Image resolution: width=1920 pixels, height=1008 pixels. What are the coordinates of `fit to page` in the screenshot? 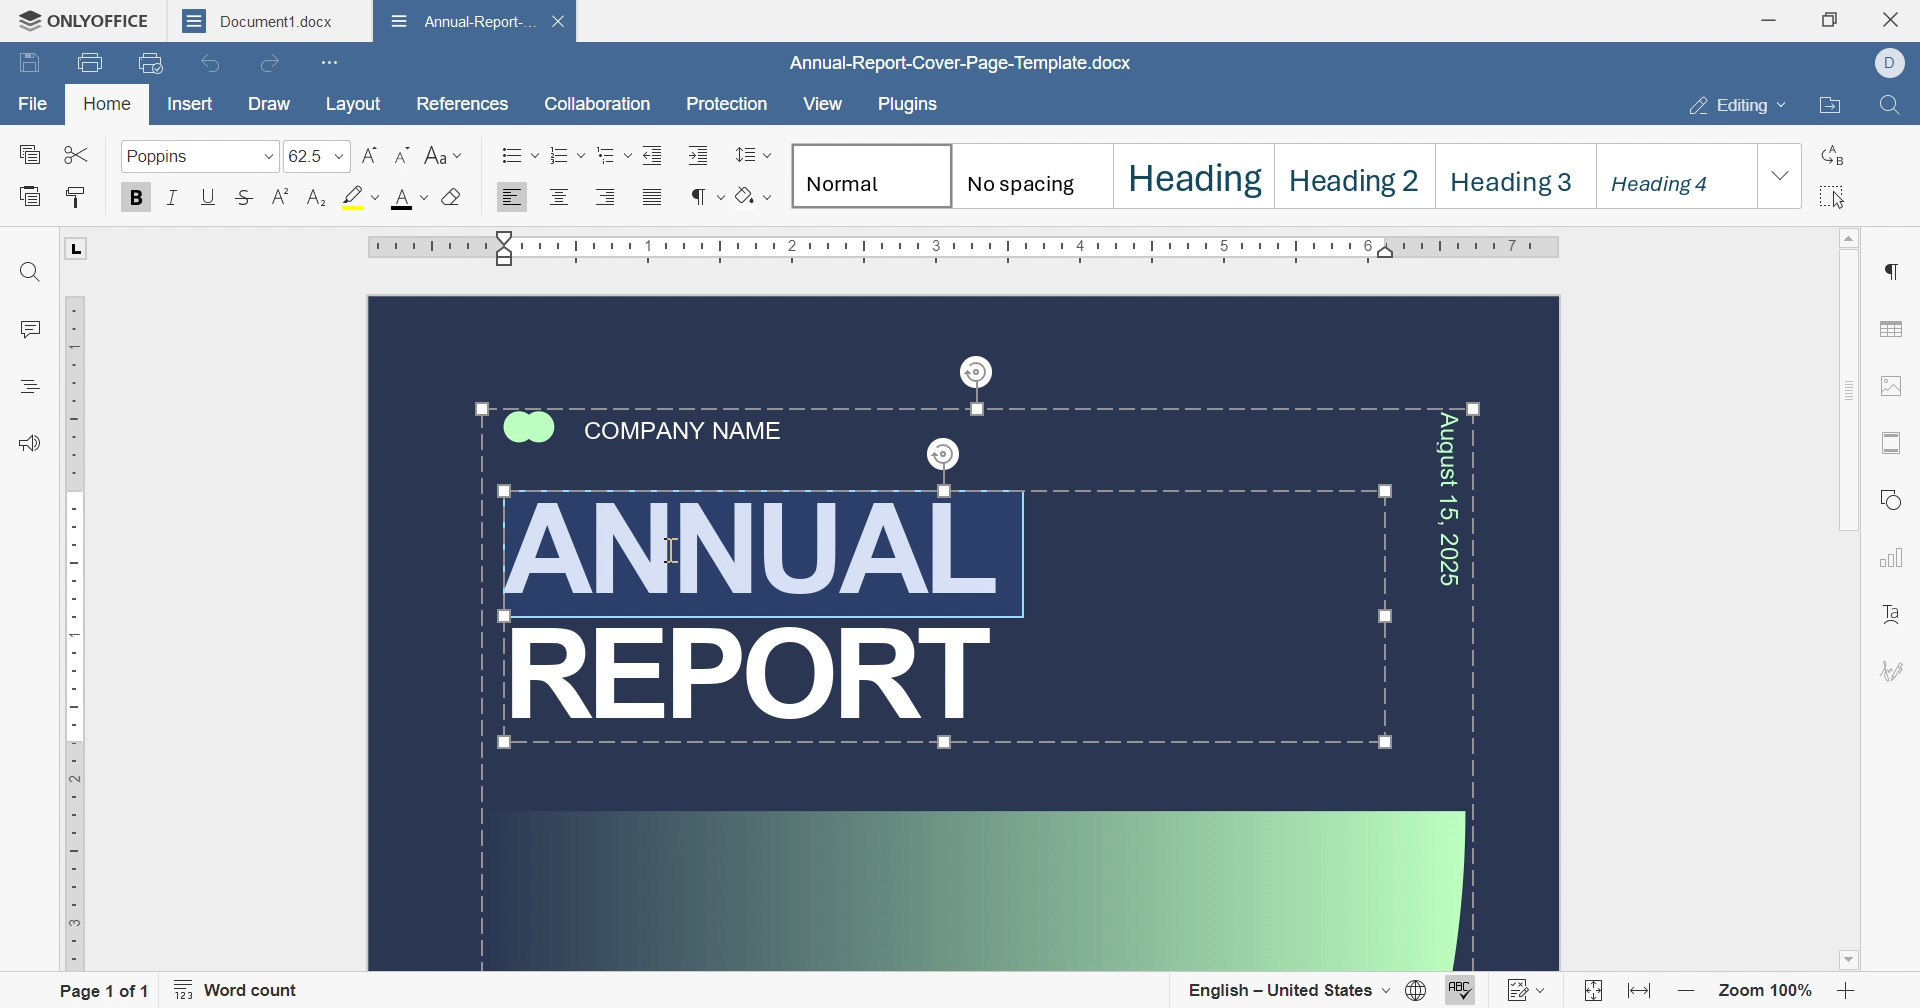 It's located at (1591, 992).